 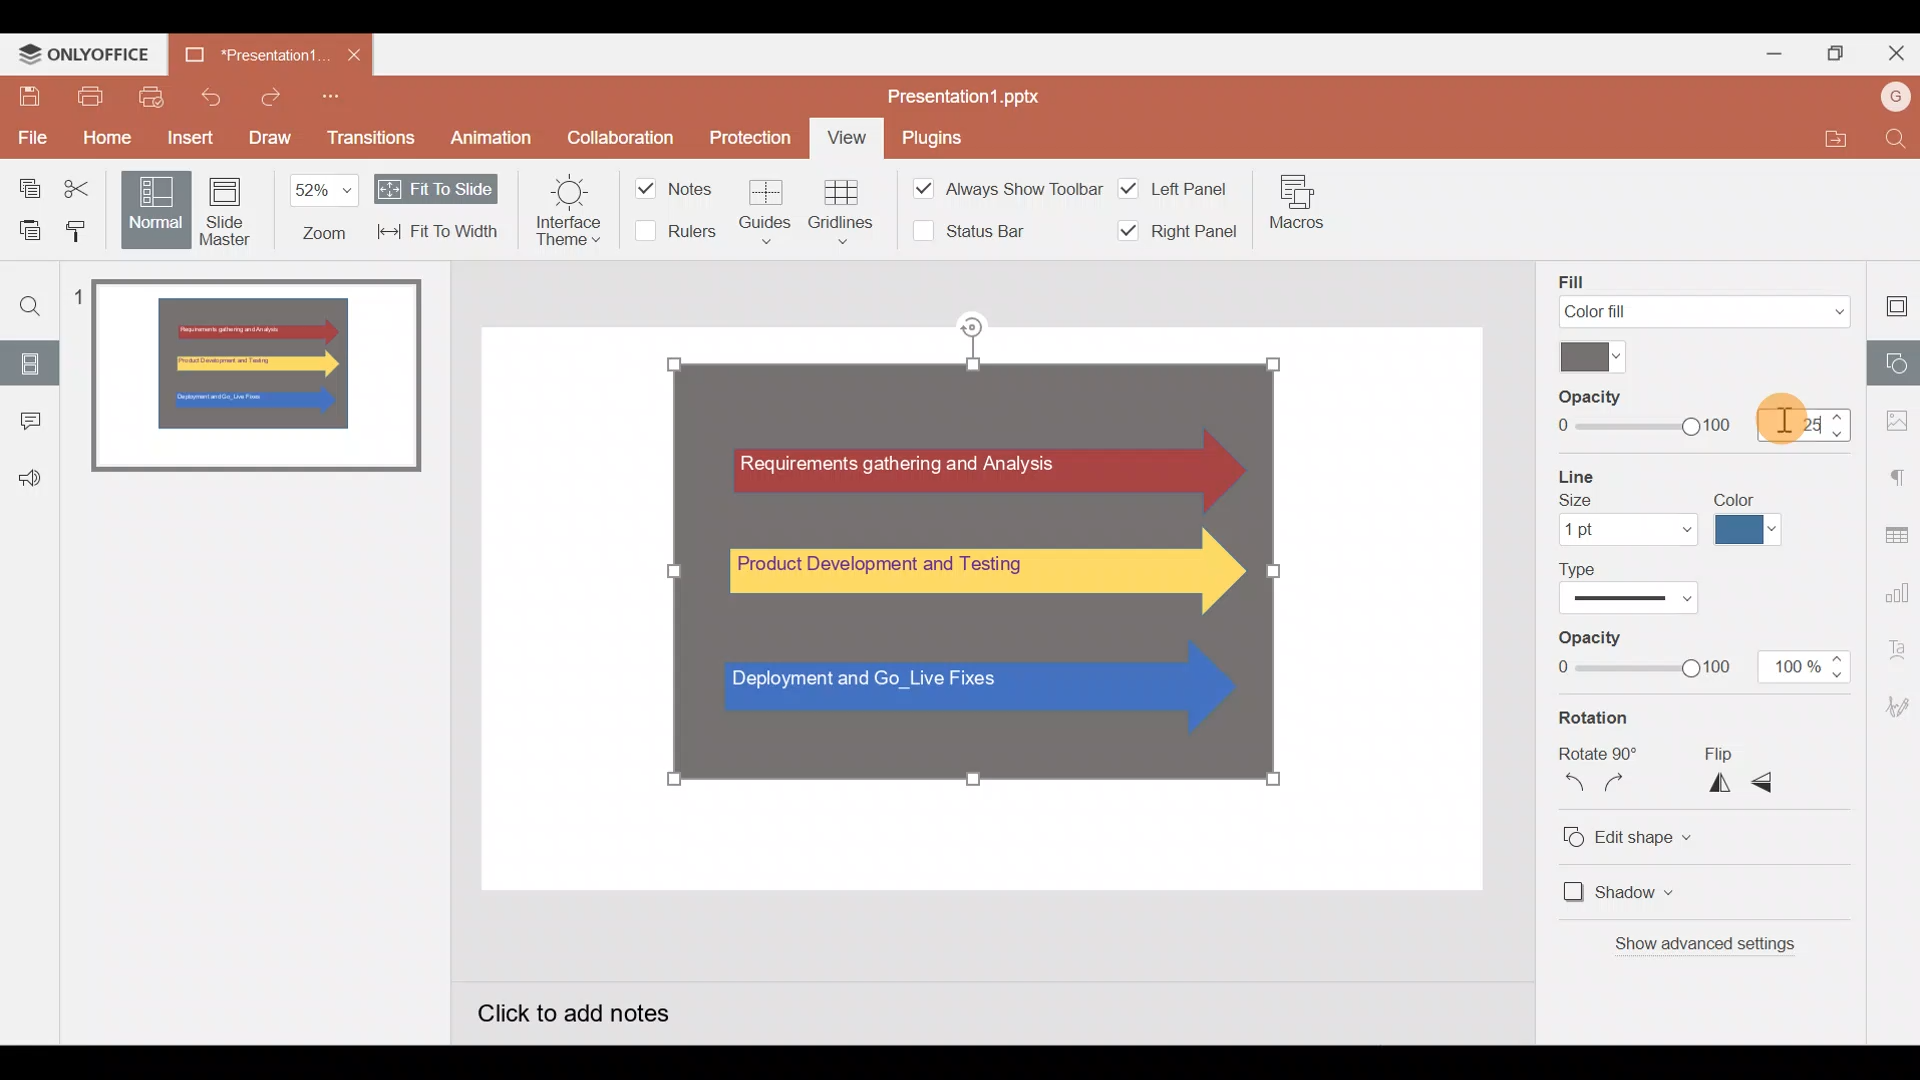 What do you see at coordinates (560, 214) in the screenshot?
I see `Interface theme` at bounding box center [560, 214].